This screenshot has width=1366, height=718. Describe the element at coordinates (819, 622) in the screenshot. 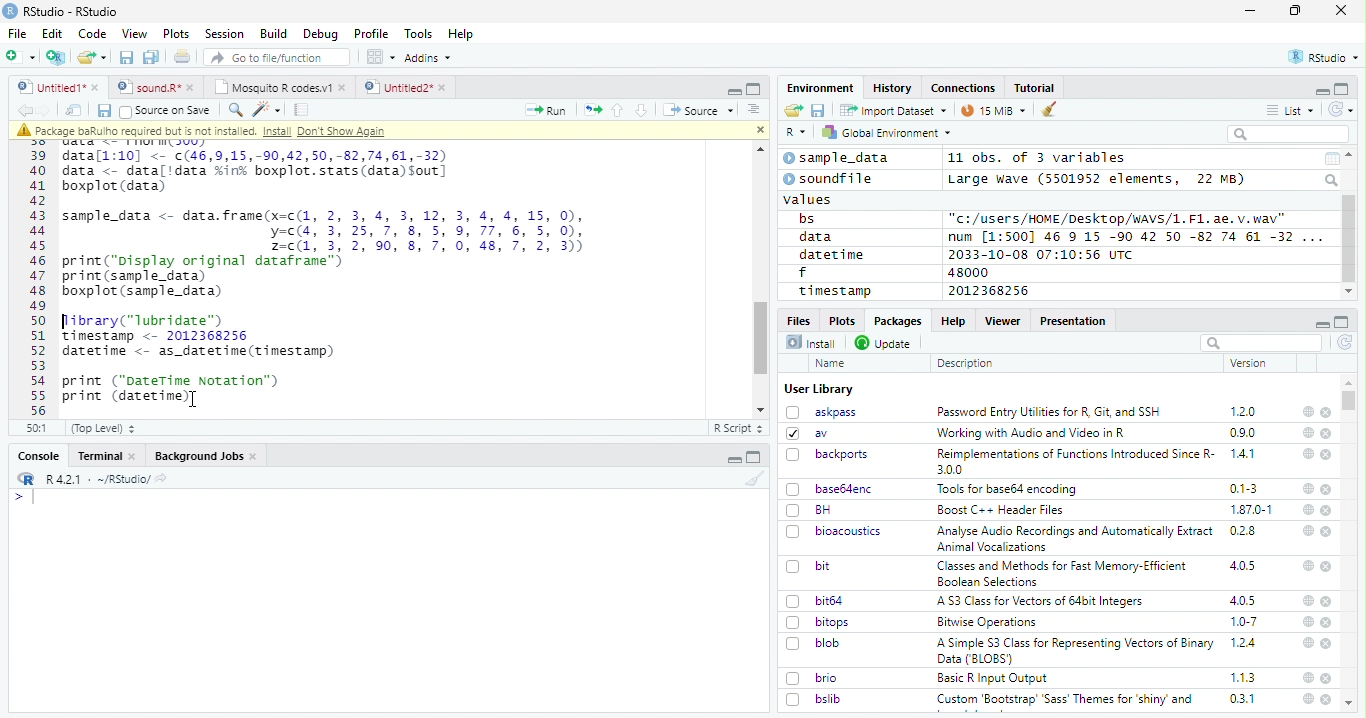

I see `bitops` at that location.